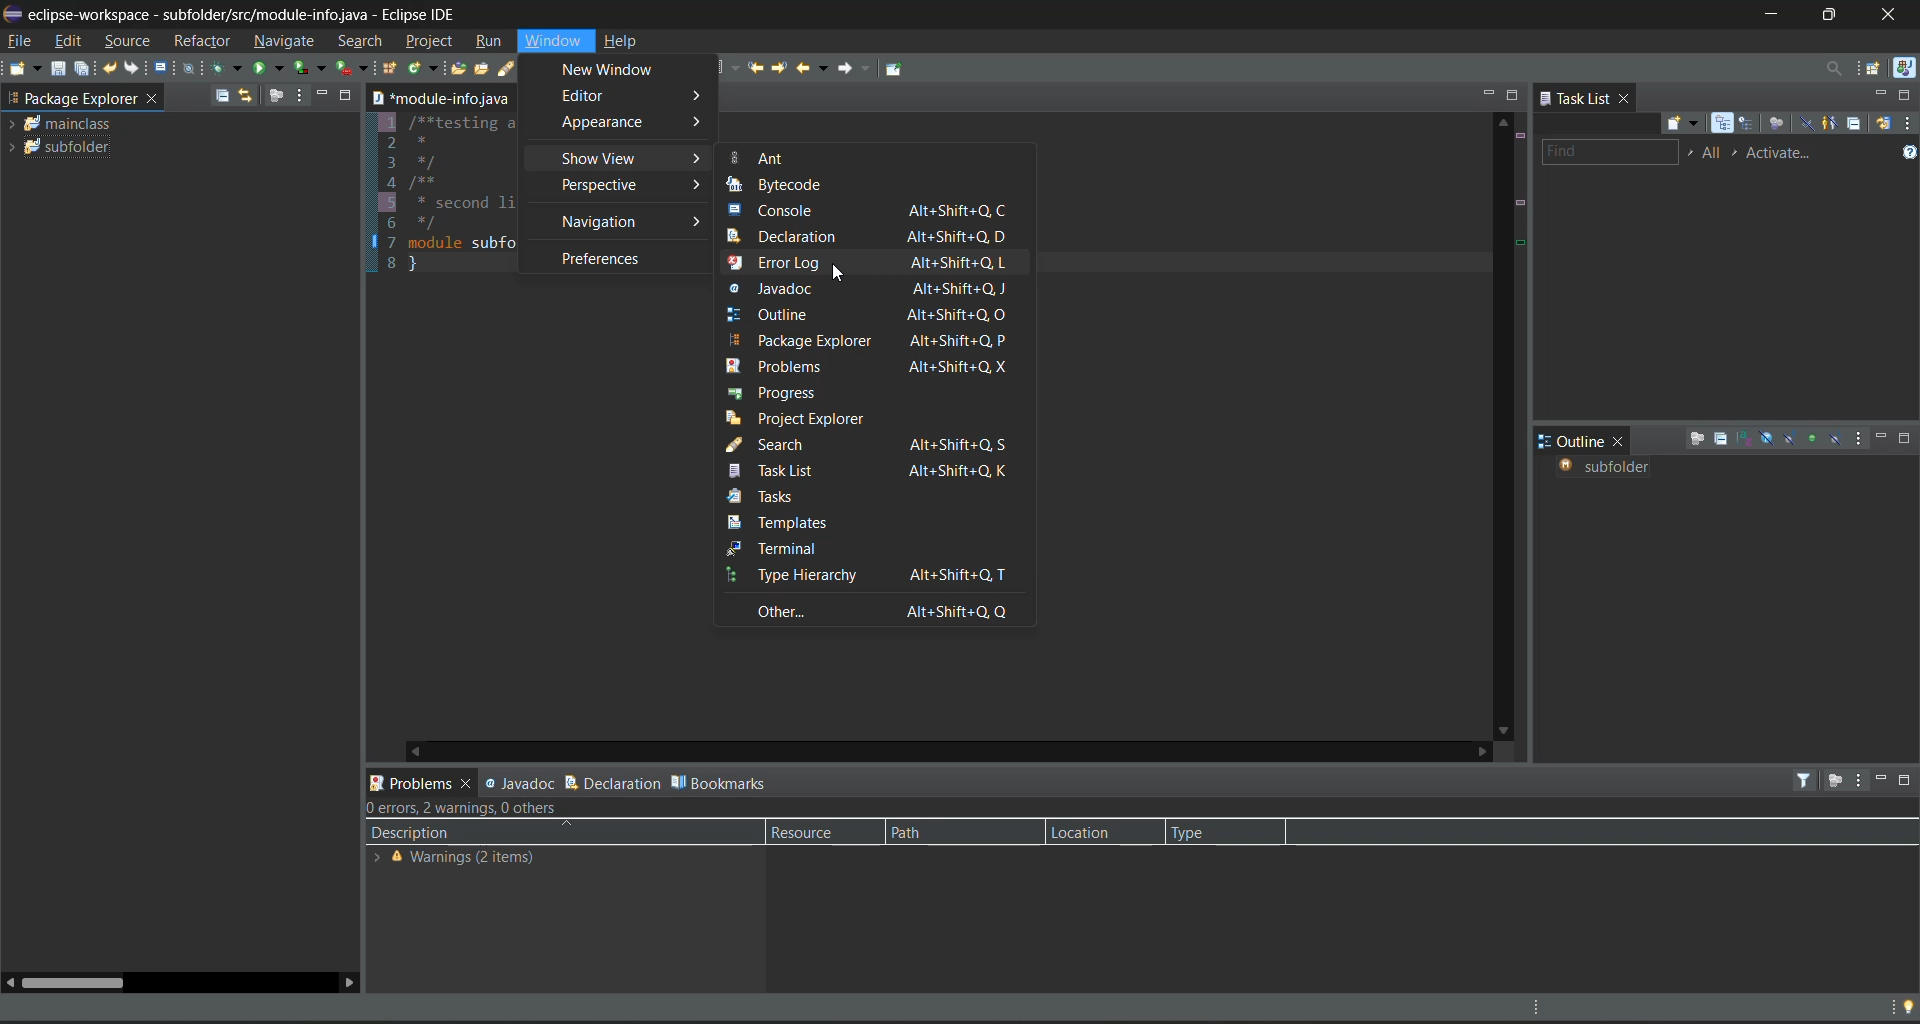  Describe the element at coordinates (519, 69) in the screenshot. I see `search` at that location.